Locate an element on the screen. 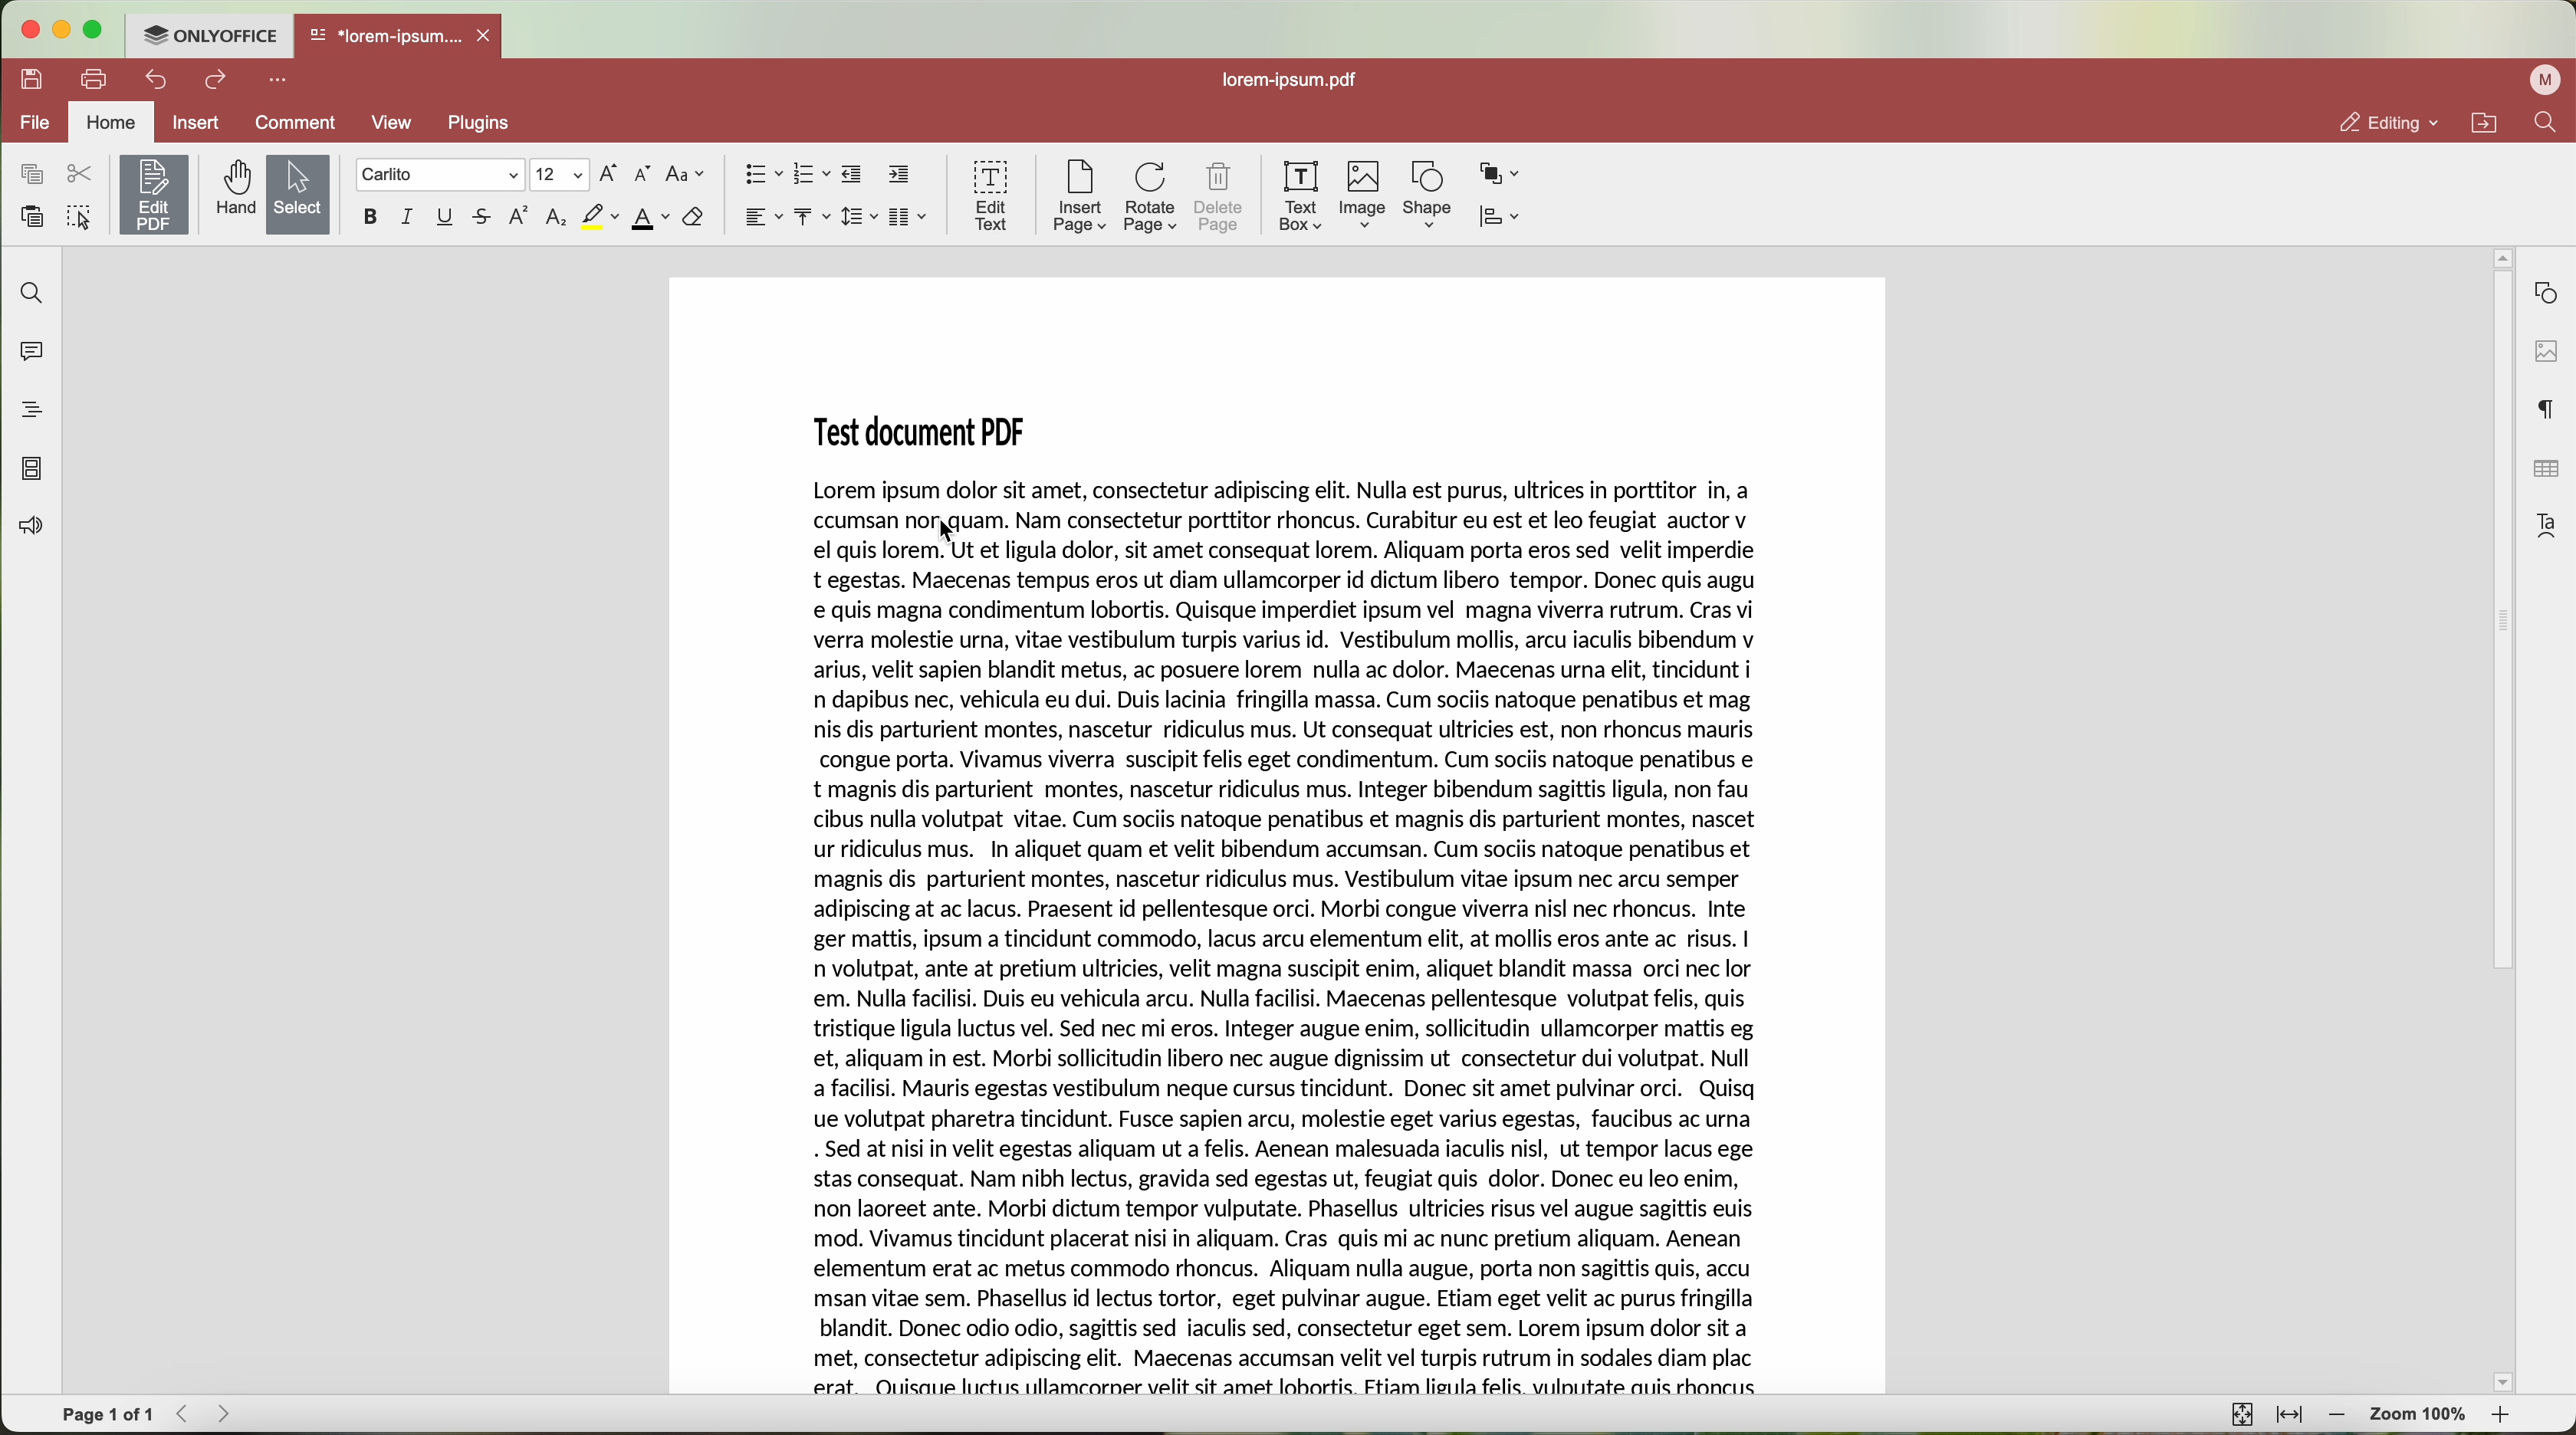  undo is located at coordinates (159, 80).